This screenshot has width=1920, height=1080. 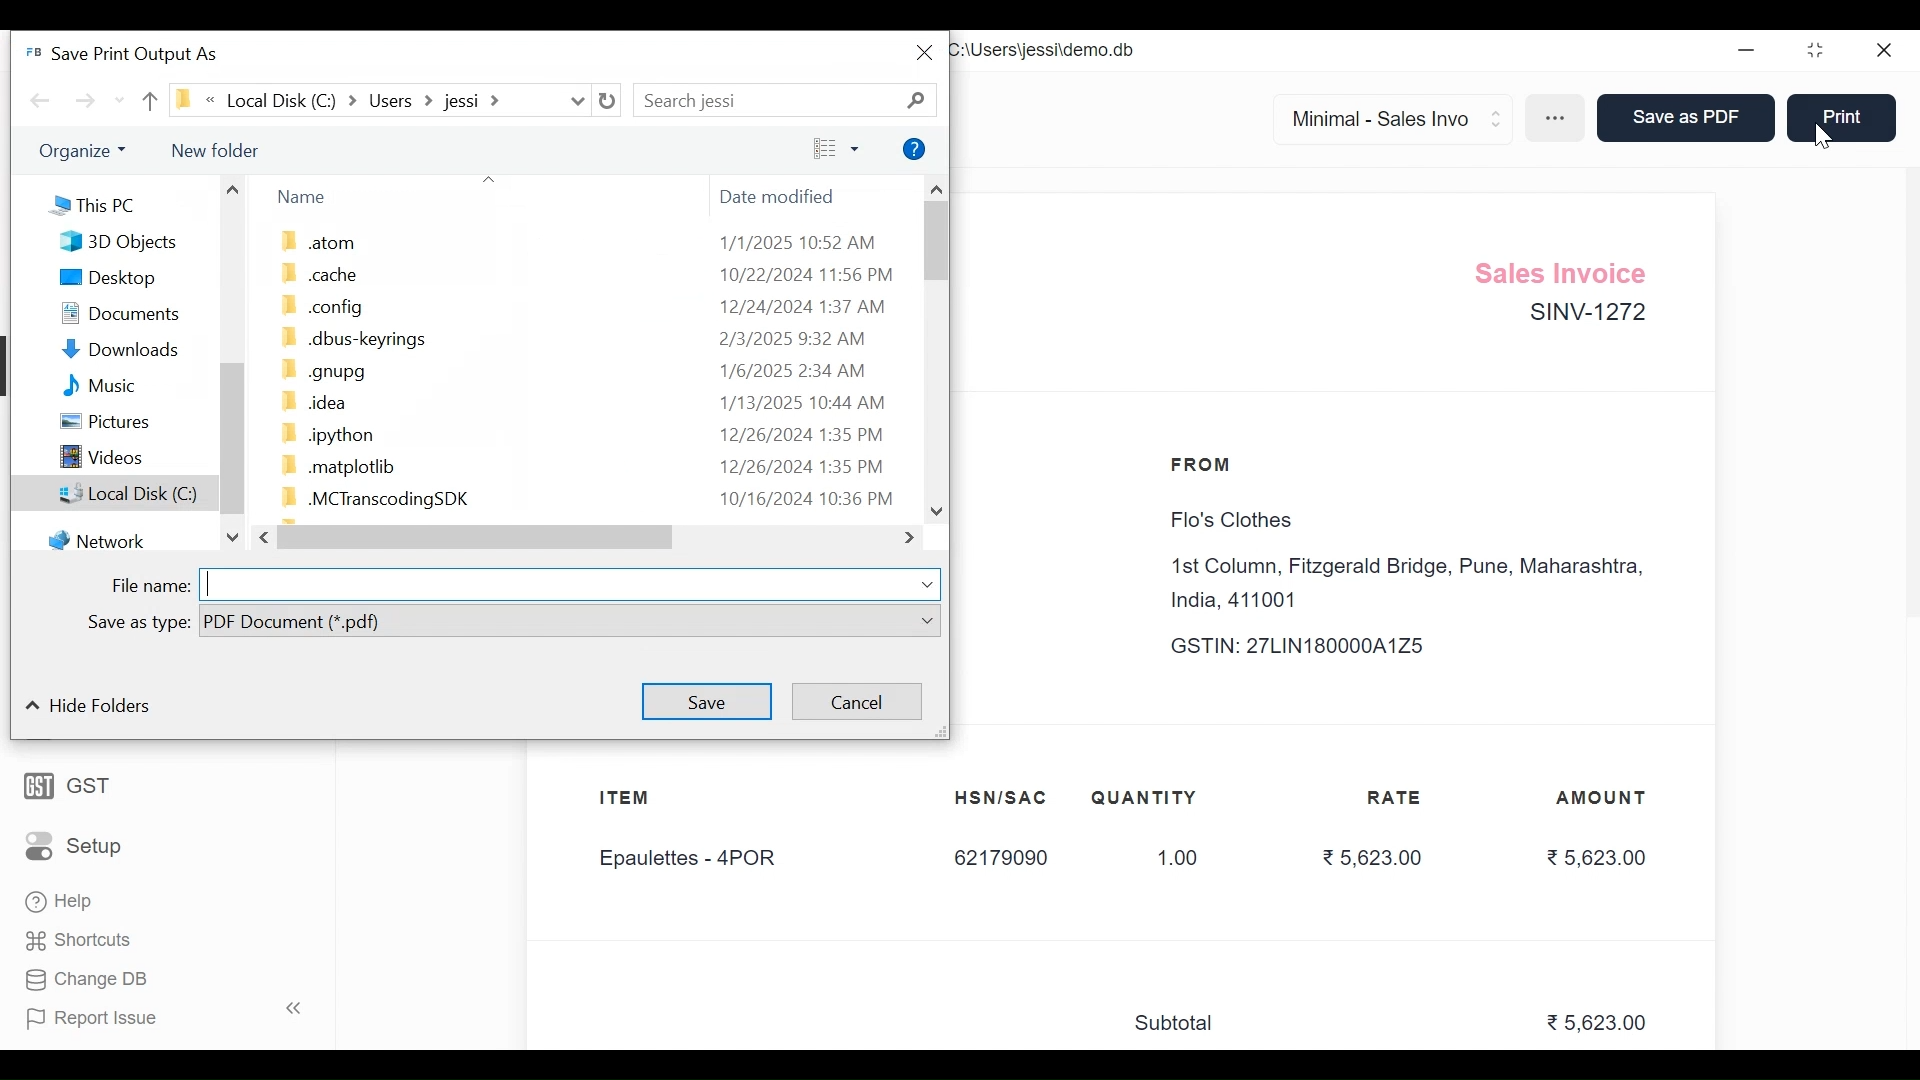 I want to click on Help, so click(x=916, y=150).